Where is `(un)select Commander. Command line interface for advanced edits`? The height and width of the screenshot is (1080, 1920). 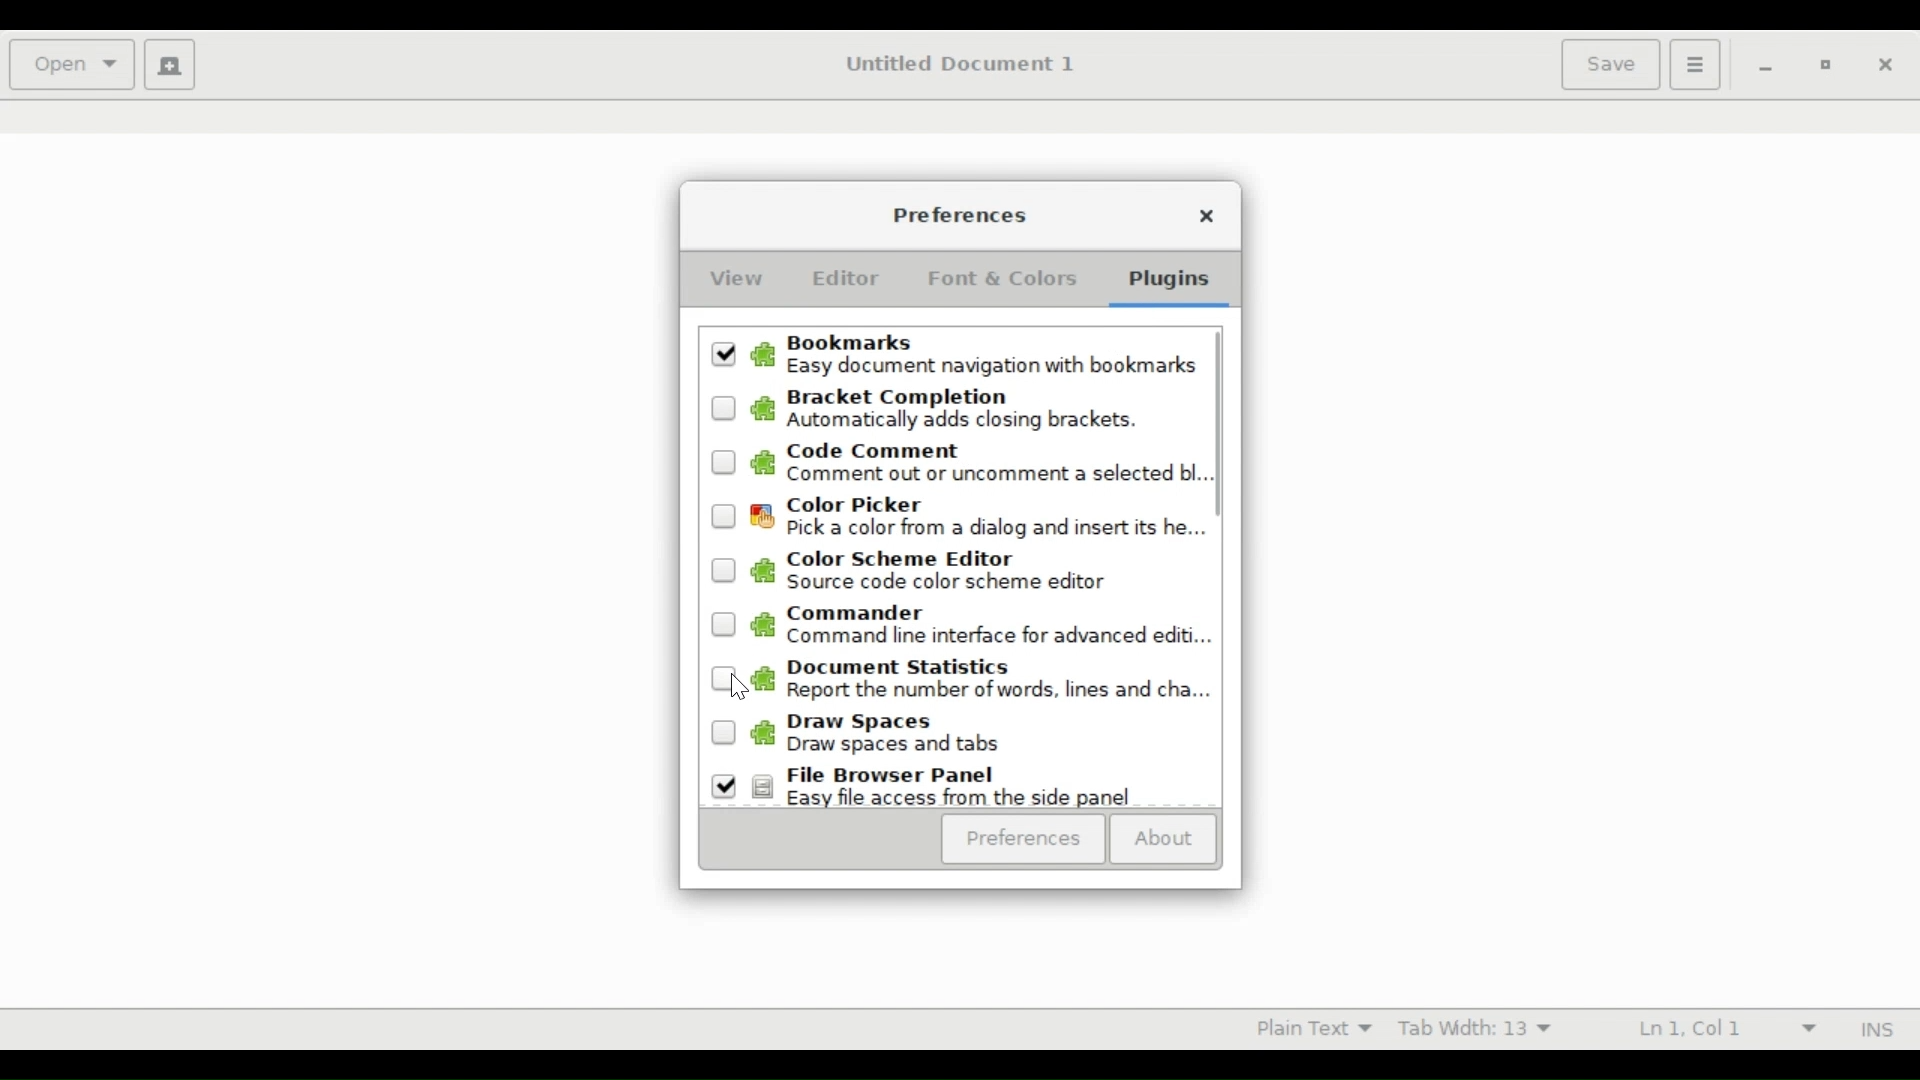 (un)select Commander. Command line interface for advanced edits is located at coordinates (979, 627).